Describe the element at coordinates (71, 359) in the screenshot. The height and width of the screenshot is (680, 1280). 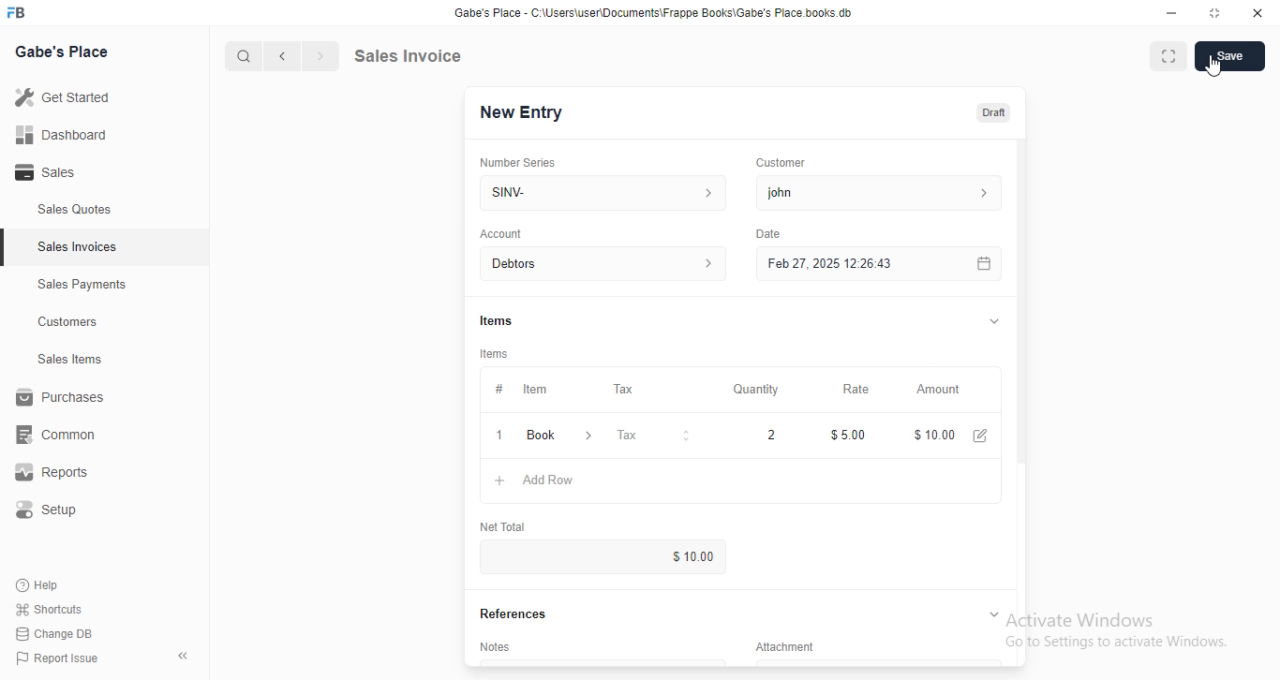
I see `Sales tems` at that location.